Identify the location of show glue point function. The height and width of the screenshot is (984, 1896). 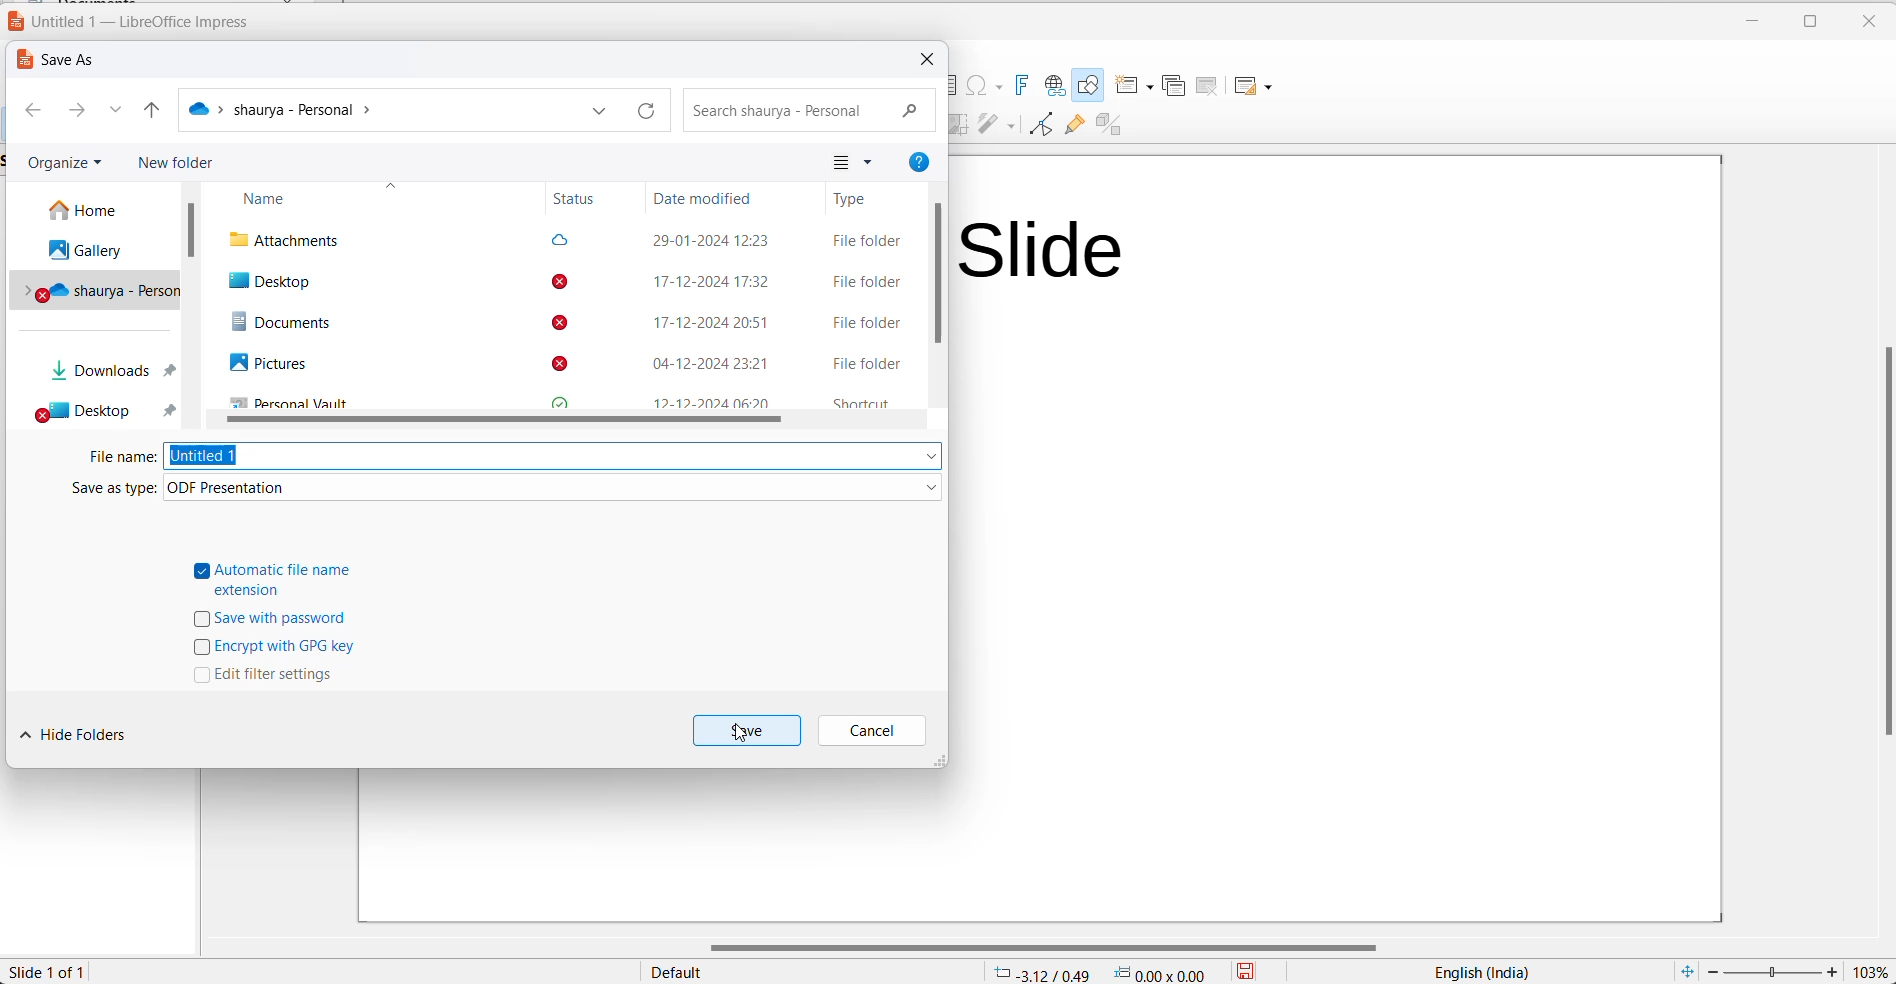
(1075, 126).